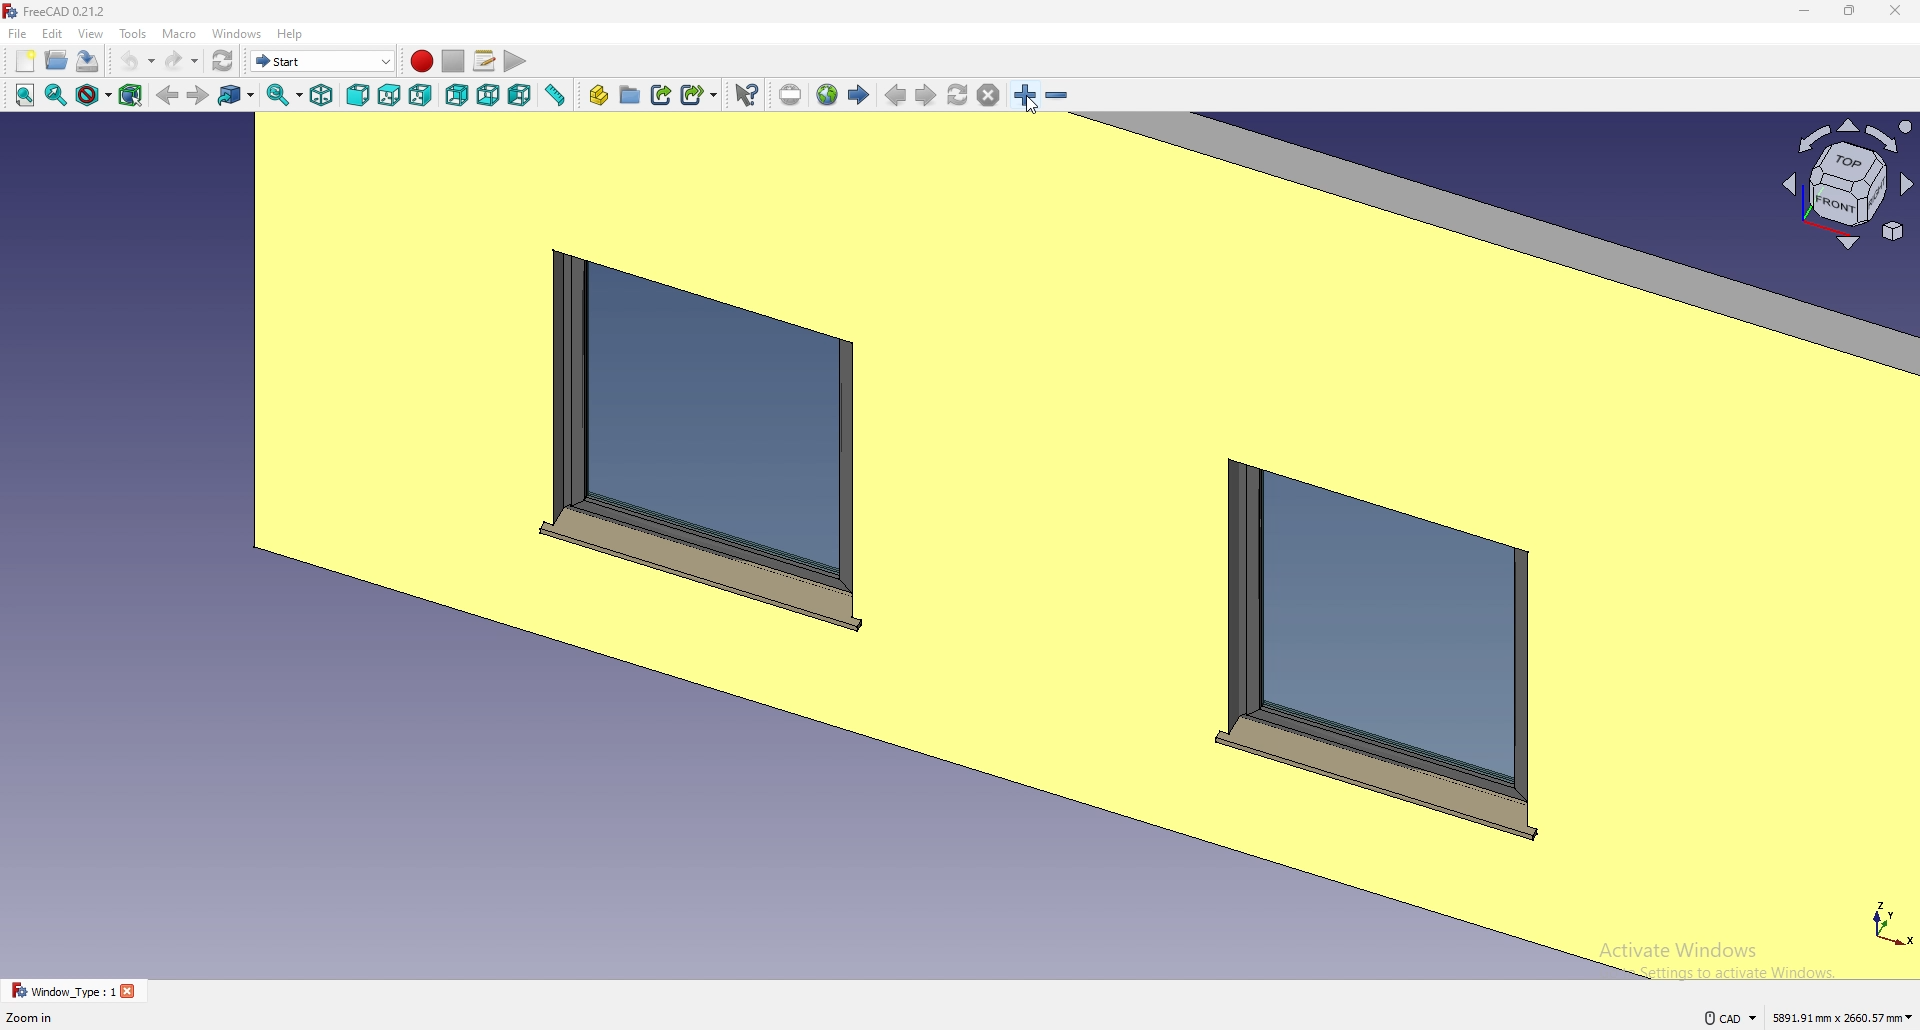 The height and width of the screenshot is (1030, 1920). I want to click on sync view, so click(285, 95).